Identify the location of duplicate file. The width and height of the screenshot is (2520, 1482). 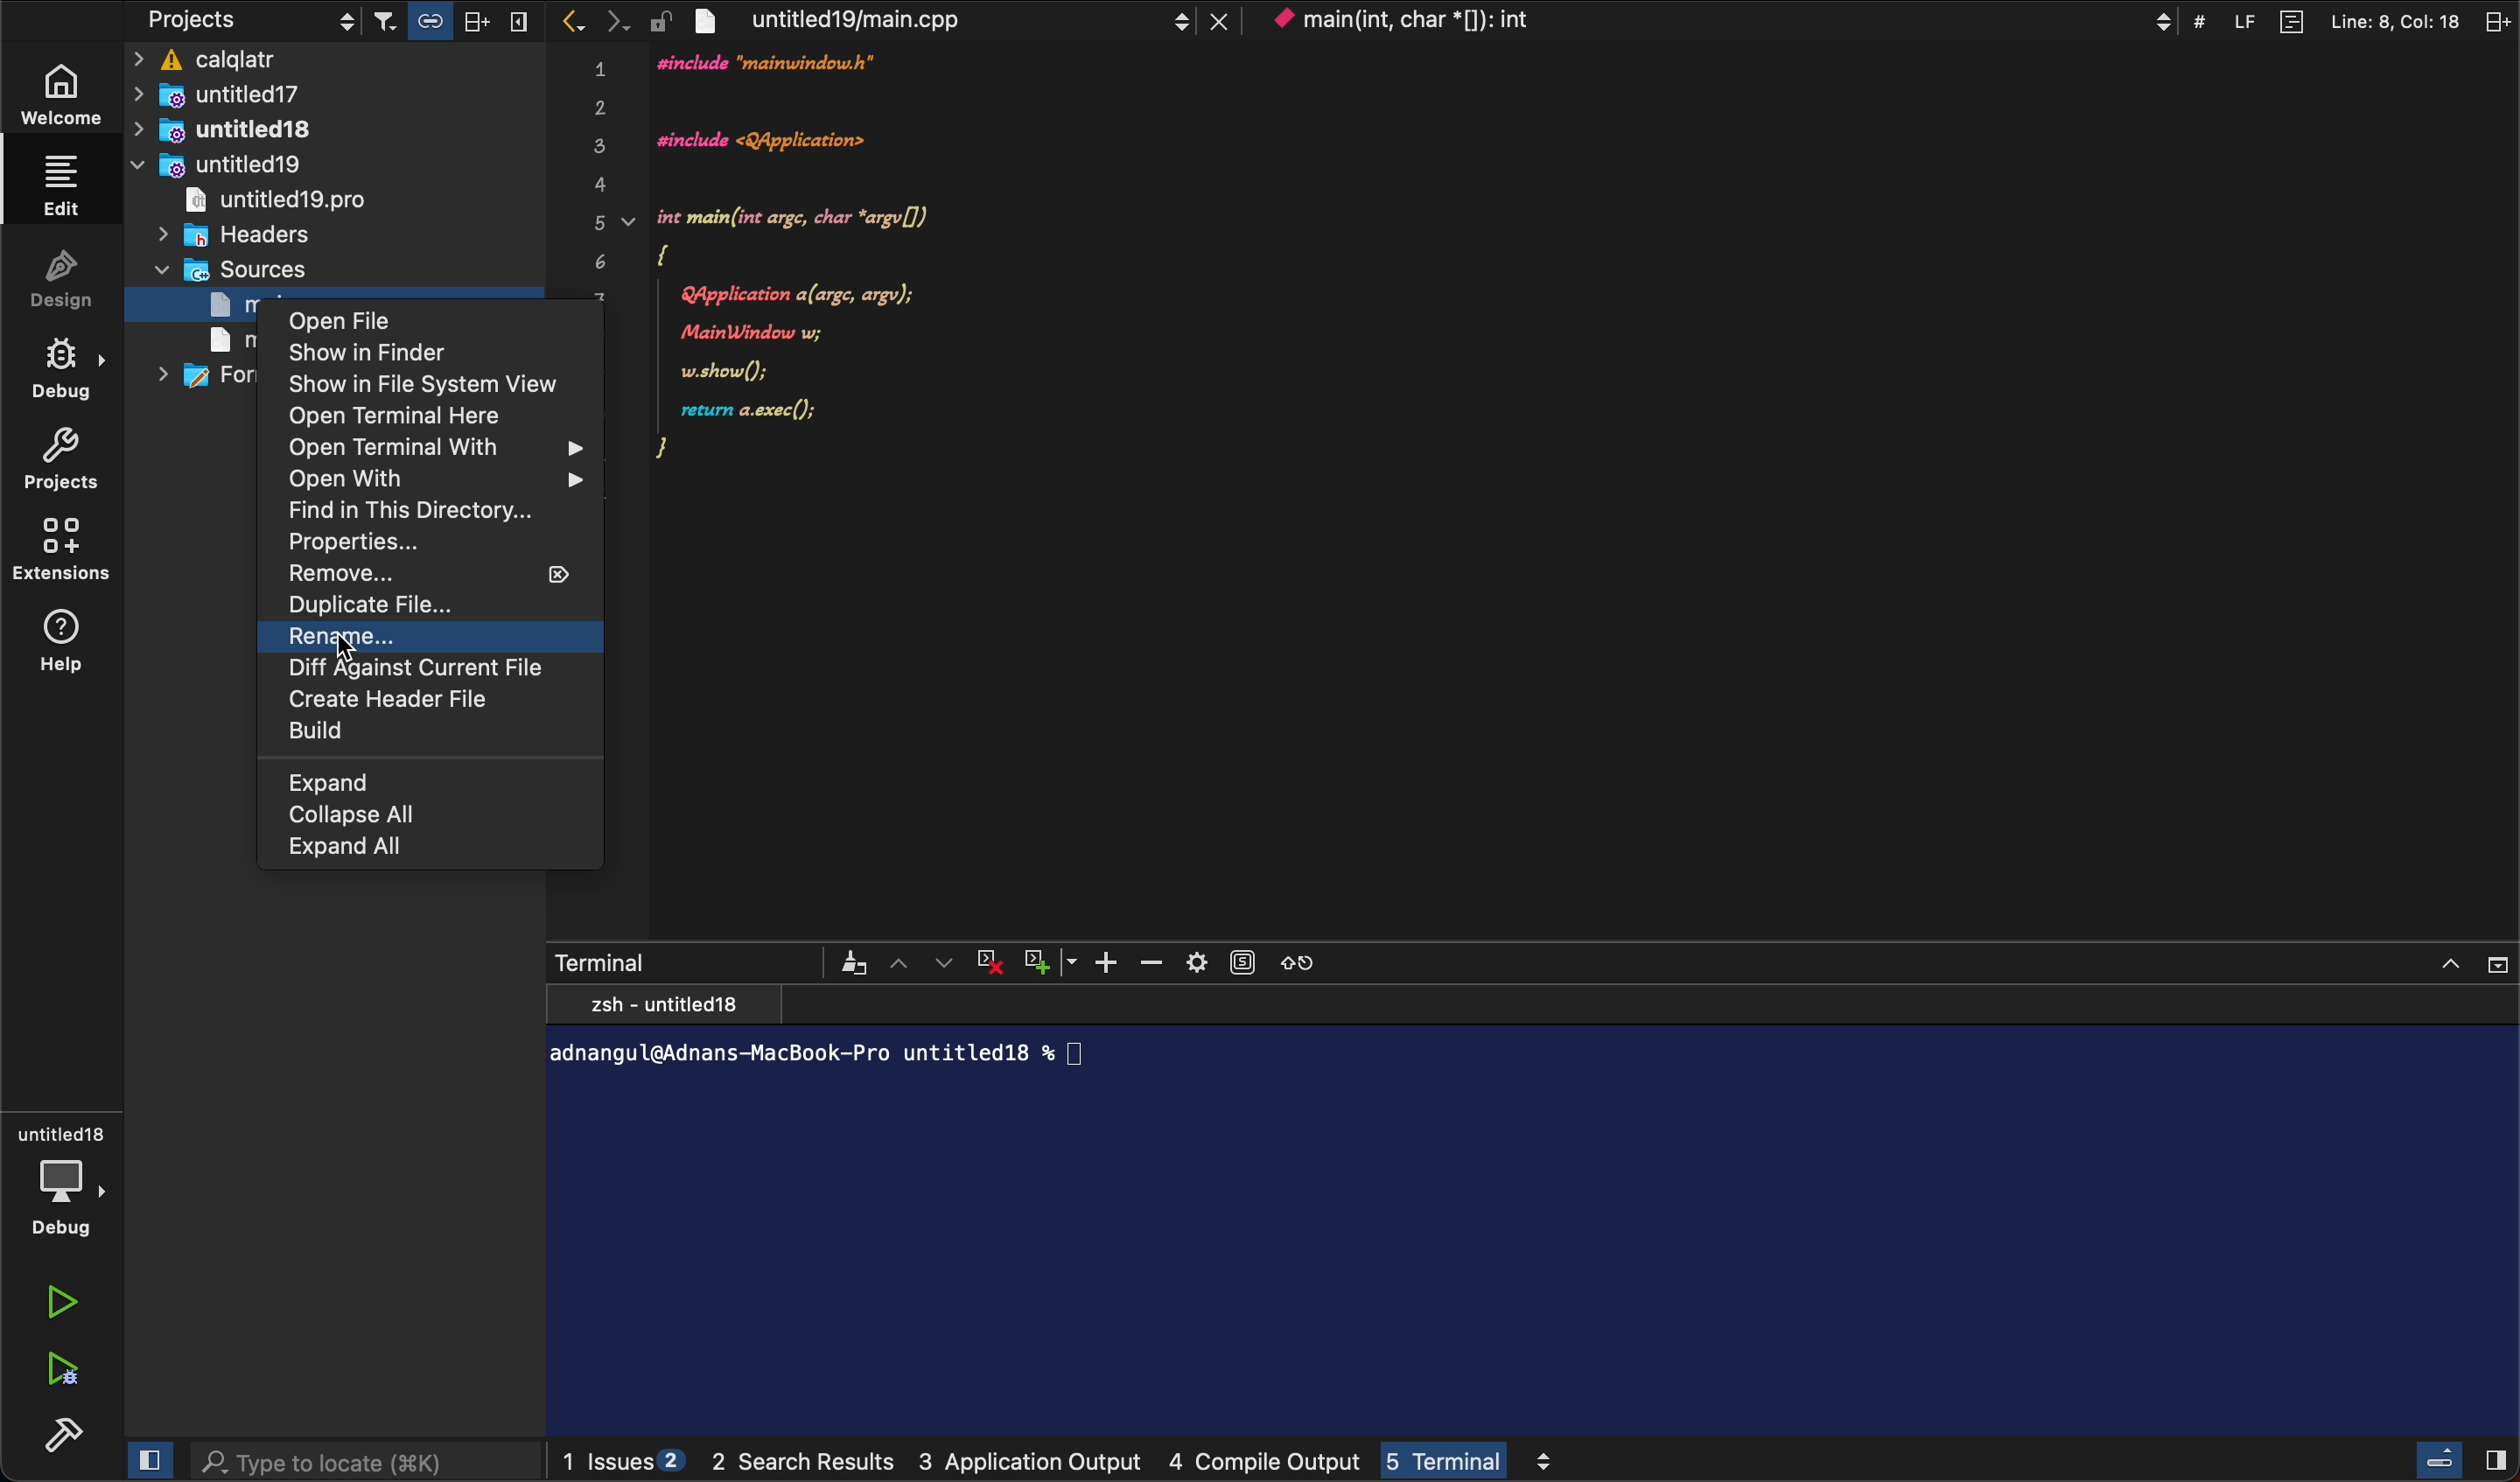
(388, 608).